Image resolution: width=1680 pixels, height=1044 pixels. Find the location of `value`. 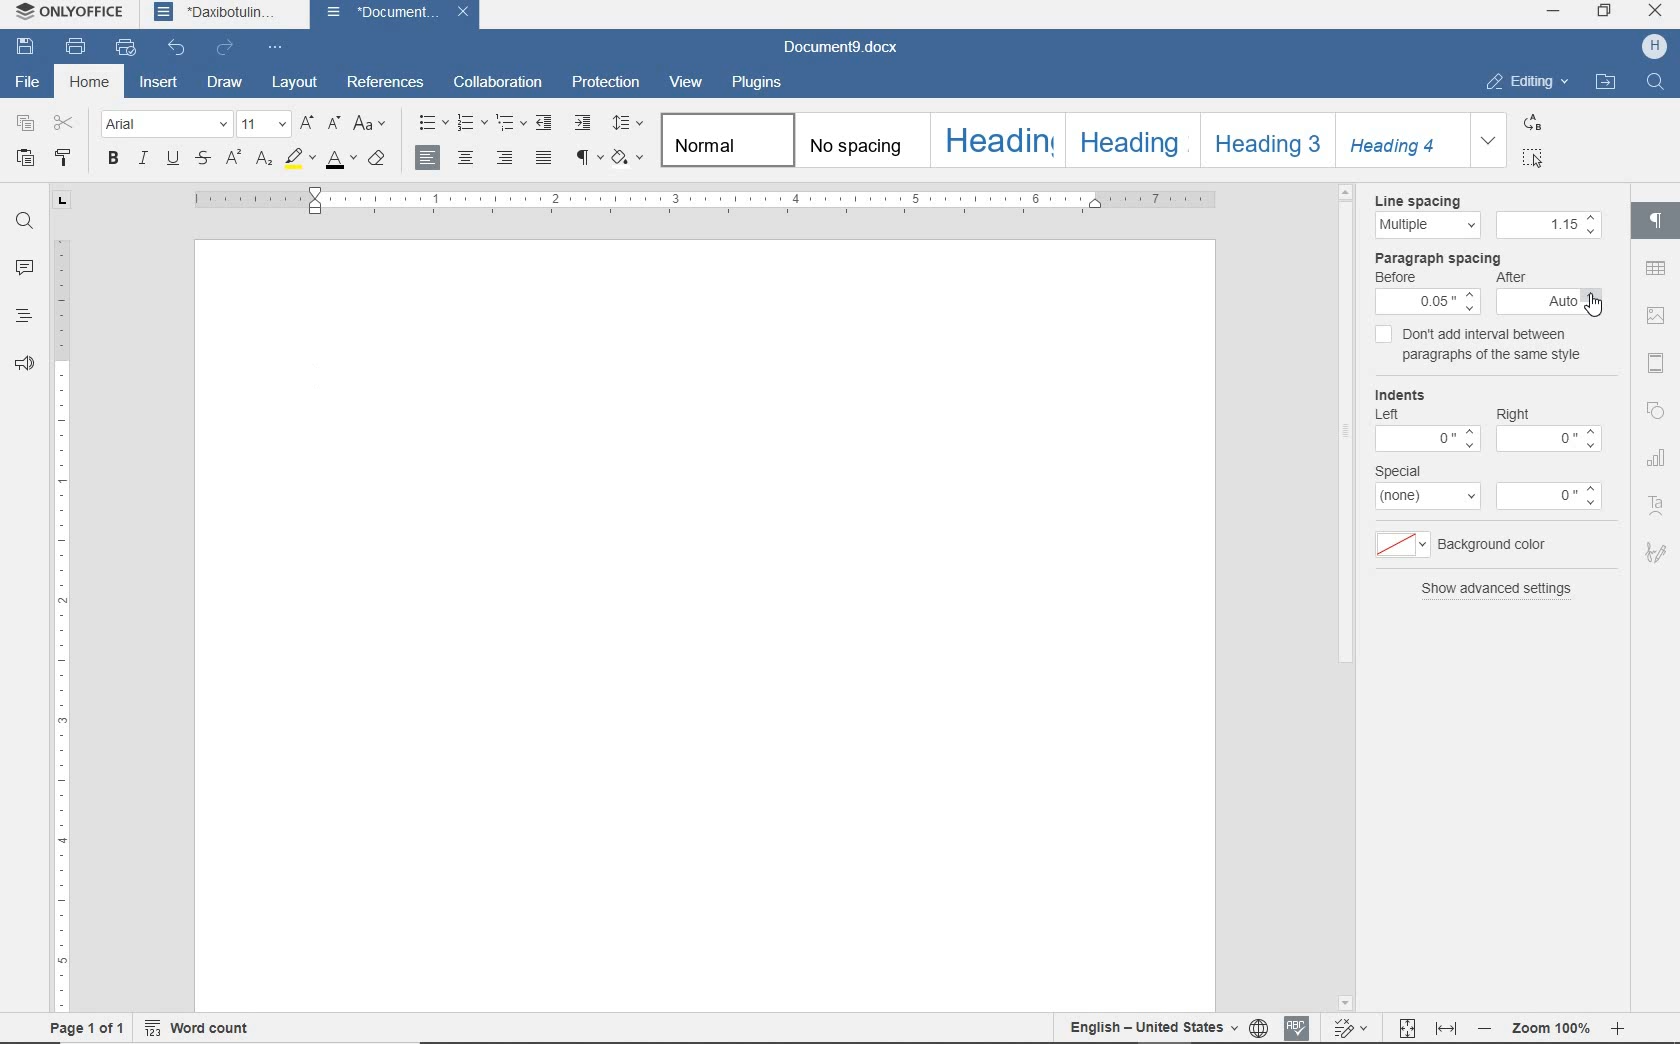

value is located at coordinates (1550, 439).